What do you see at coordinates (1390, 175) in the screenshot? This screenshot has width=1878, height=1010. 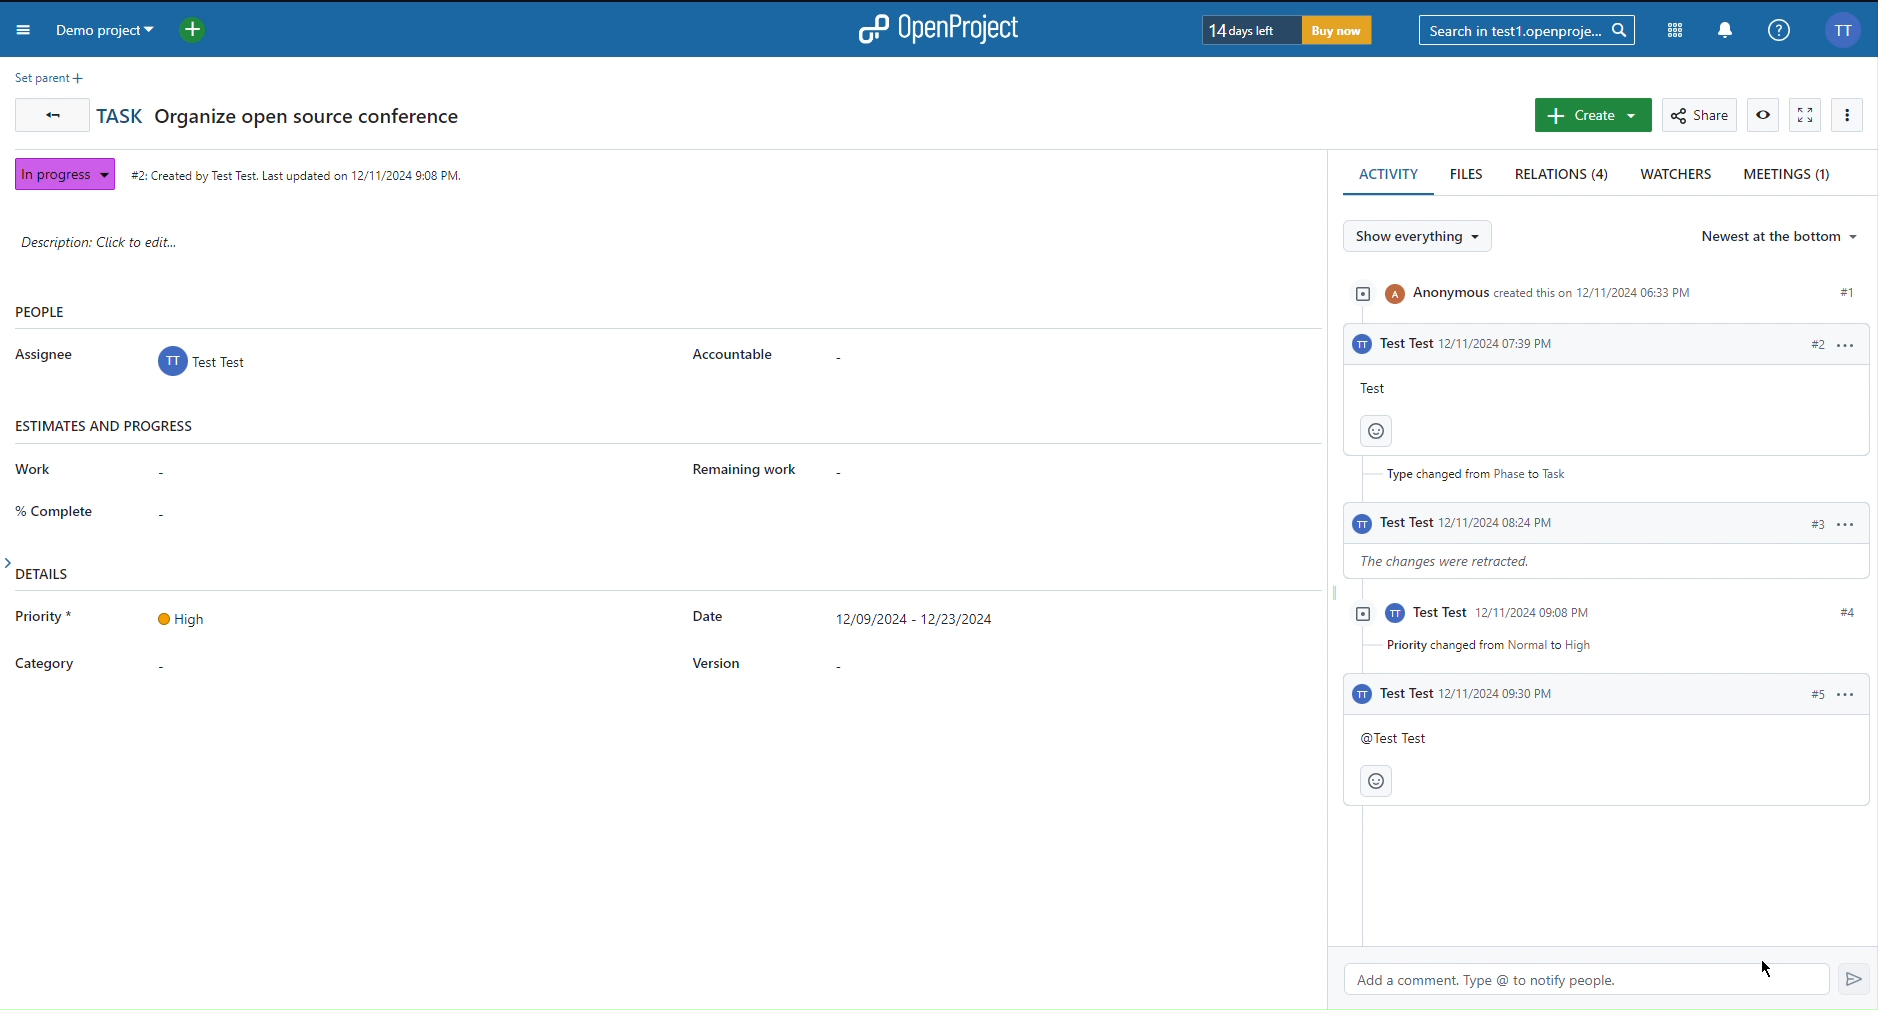 I see `Activity` at bounding box center [1390, 175].